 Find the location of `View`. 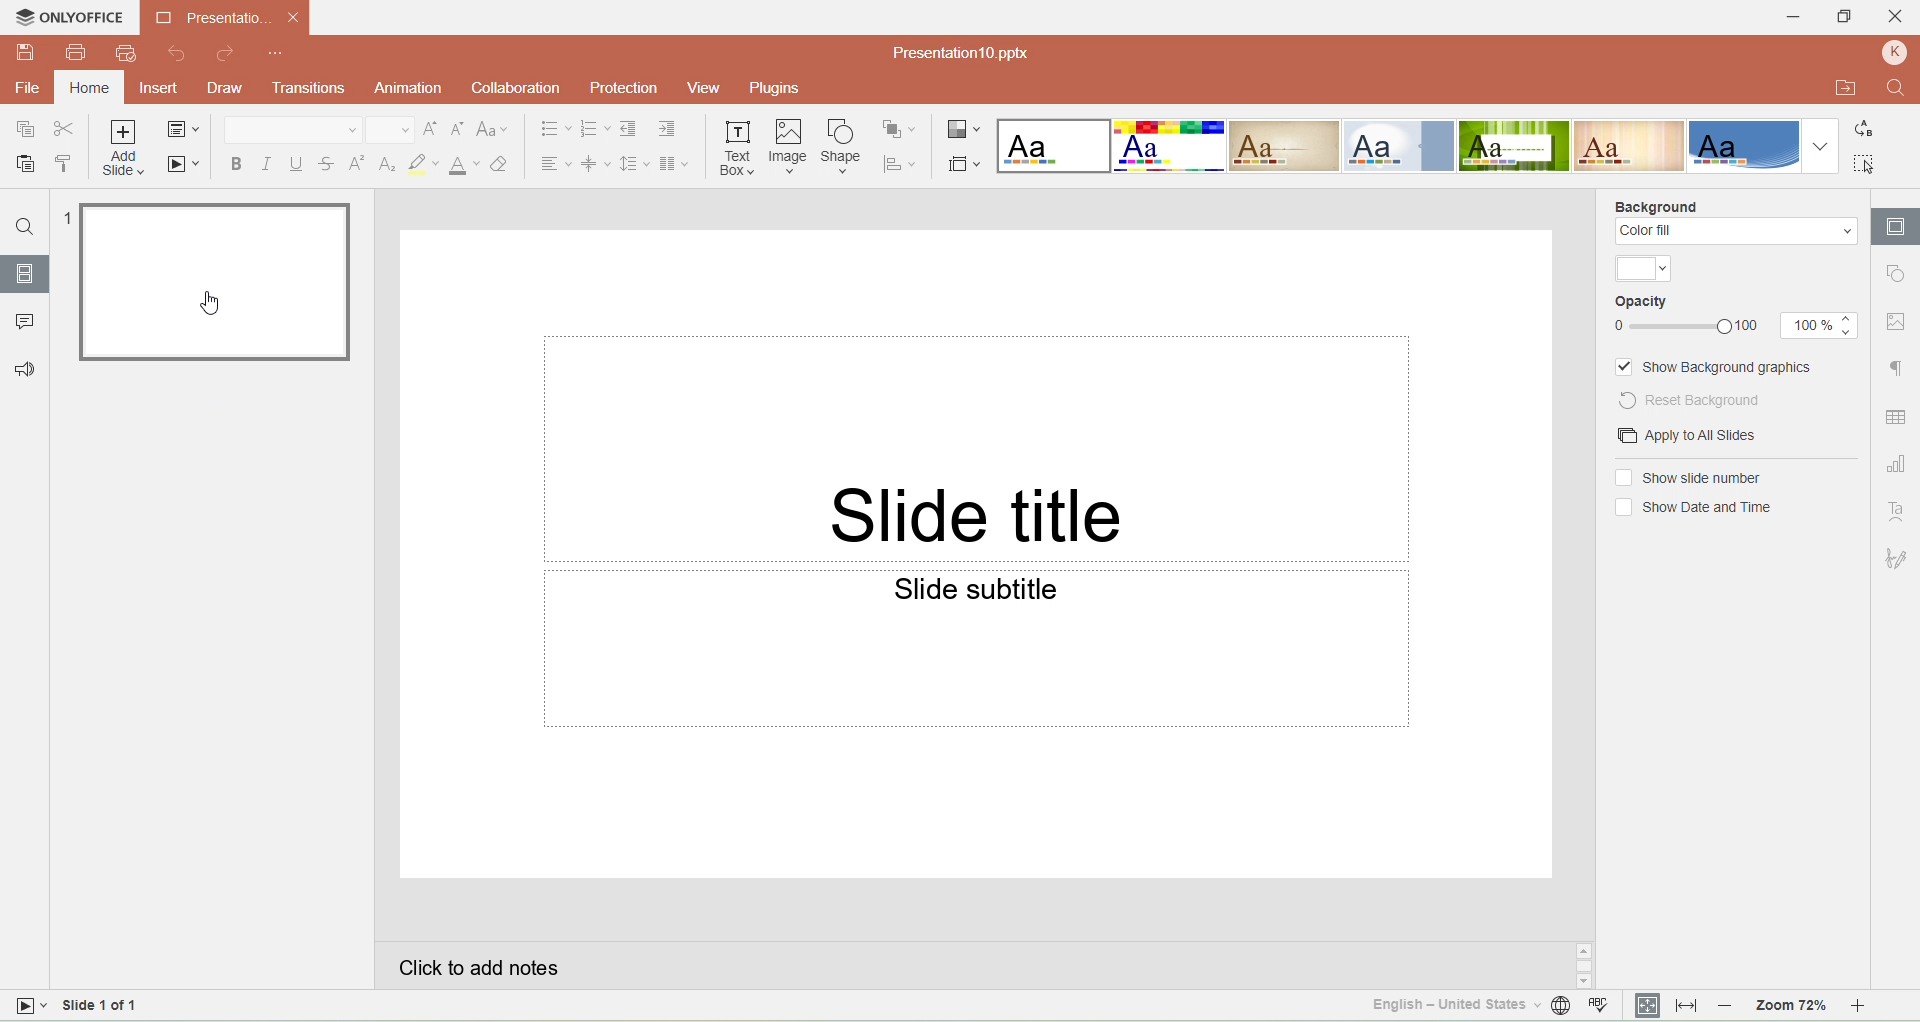

View is located at coordinates (701, 90).